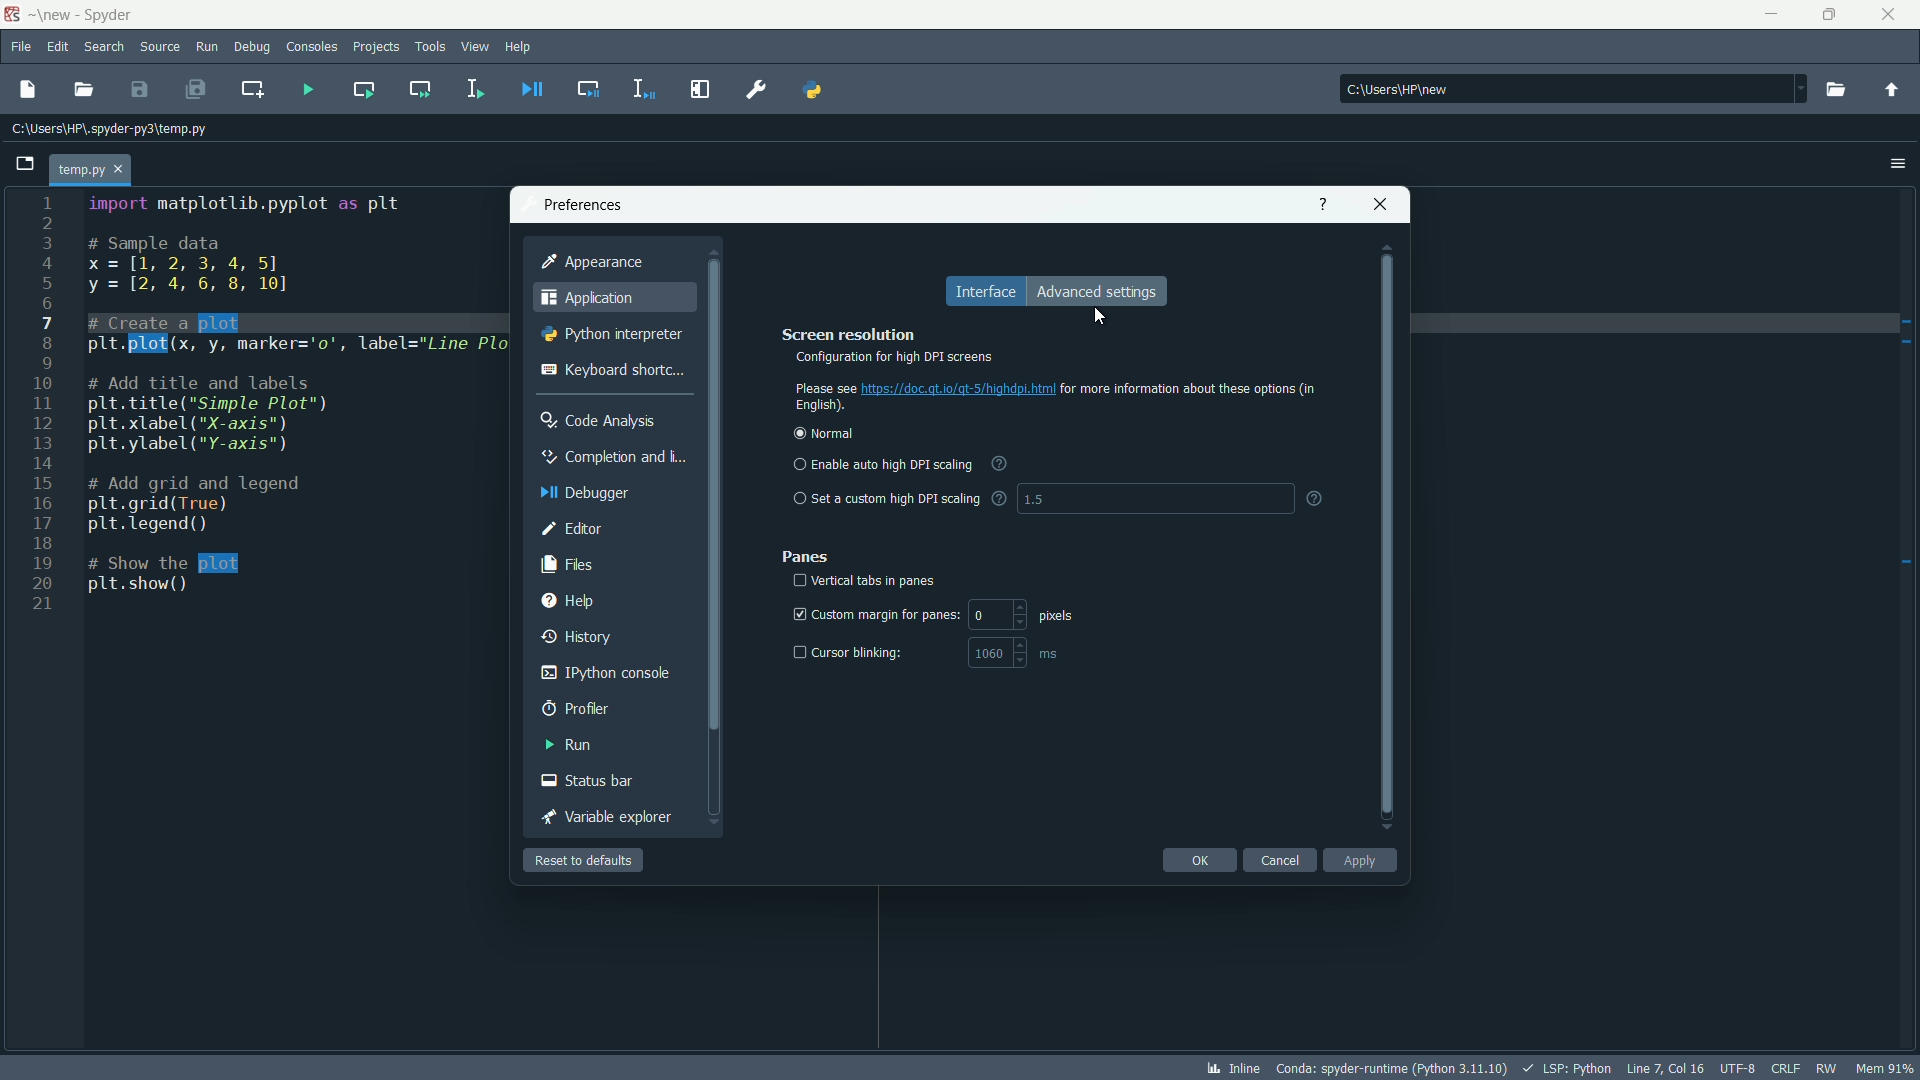 This screenshot has width=1920, height=1080. Describe the element at coordinates (585, 493) in the screenshot. I see `debugger` at that location.